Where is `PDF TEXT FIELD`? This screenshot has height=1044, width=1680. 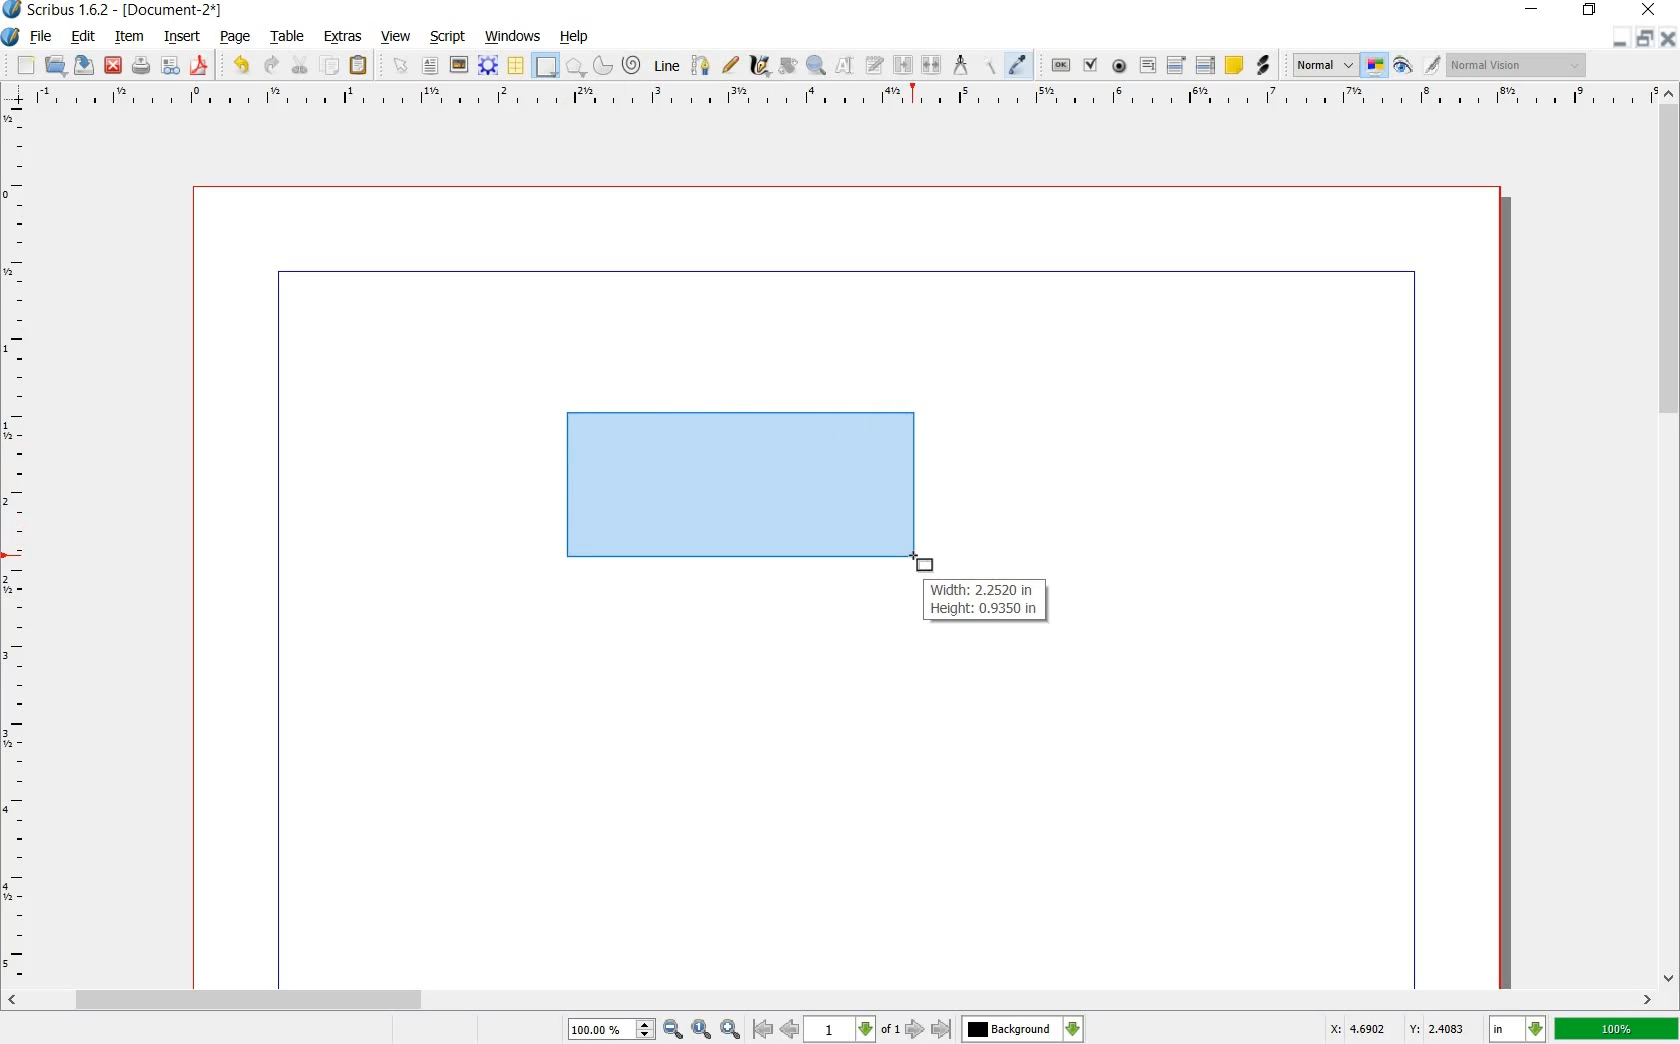 PDF TEXT FIELD is located at coordinates (1147, 66).